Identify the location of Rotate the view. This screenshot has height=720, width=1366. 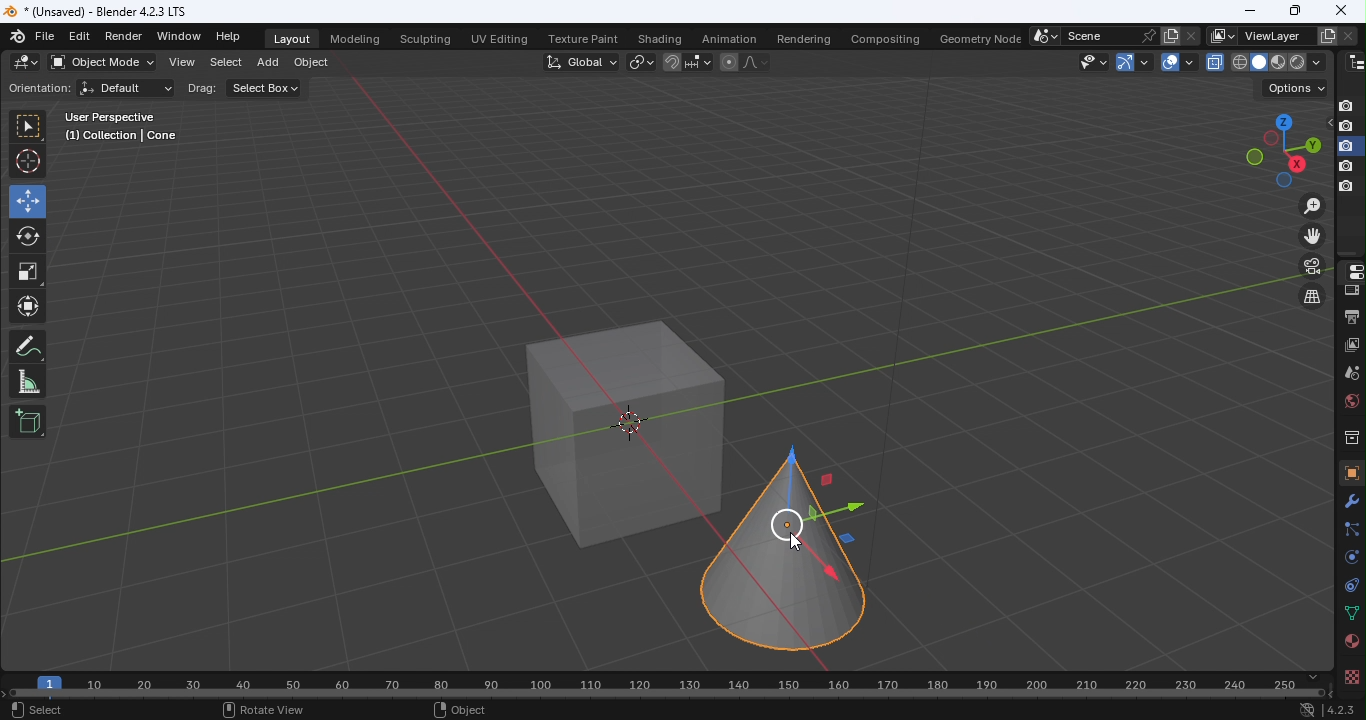
(1296, 164).